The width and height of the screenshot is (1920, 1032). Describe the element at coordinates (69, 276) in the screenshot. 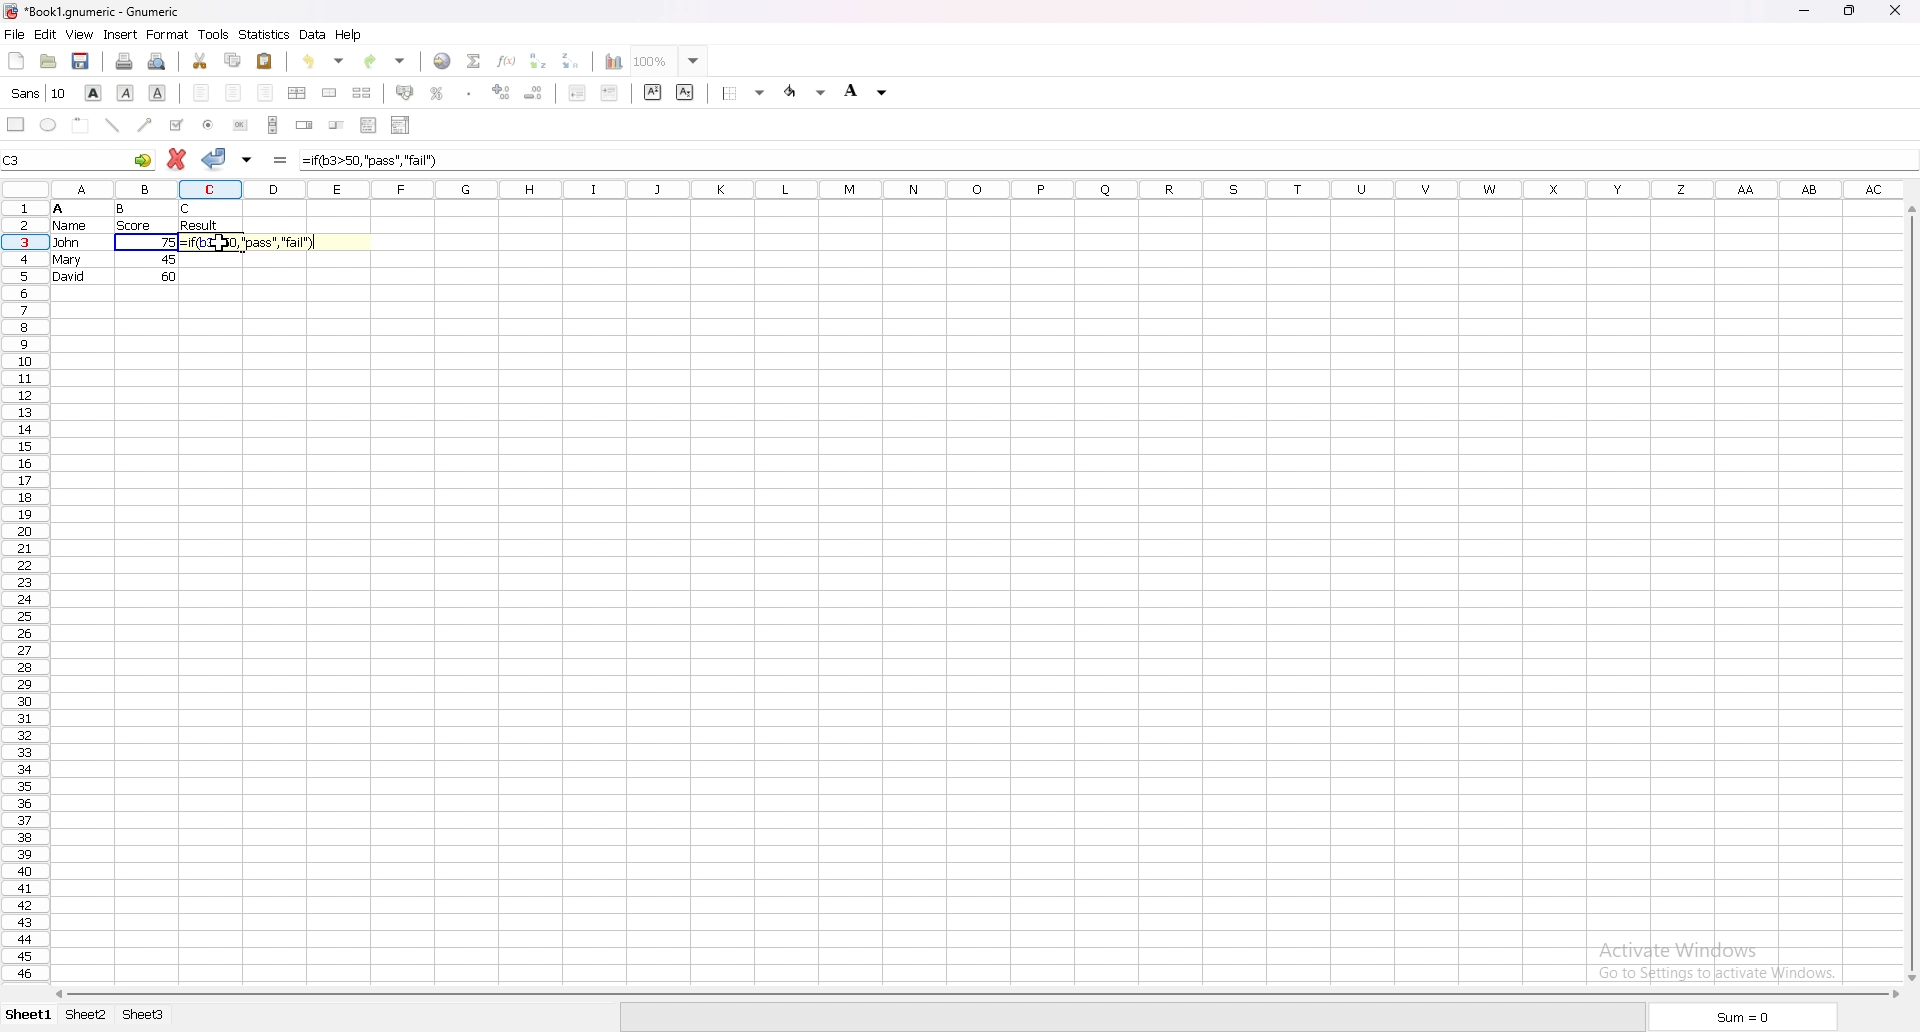

I see `david` at that location.